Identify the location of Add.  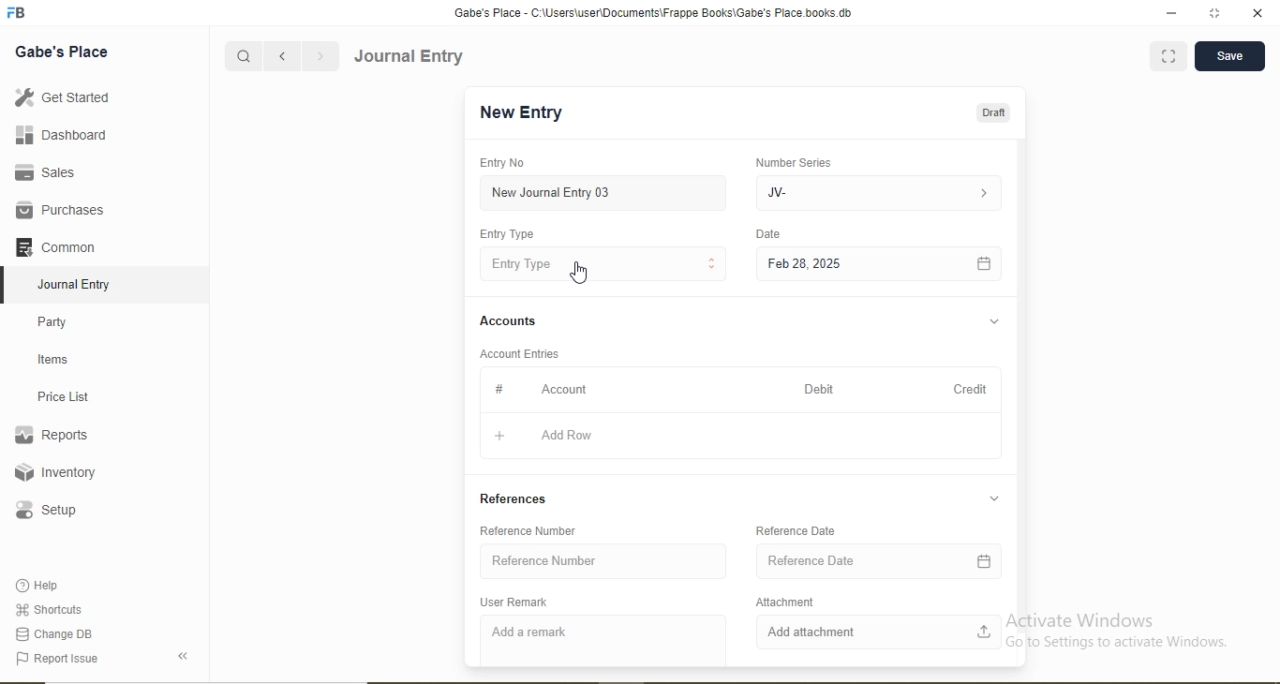
(500, 436).